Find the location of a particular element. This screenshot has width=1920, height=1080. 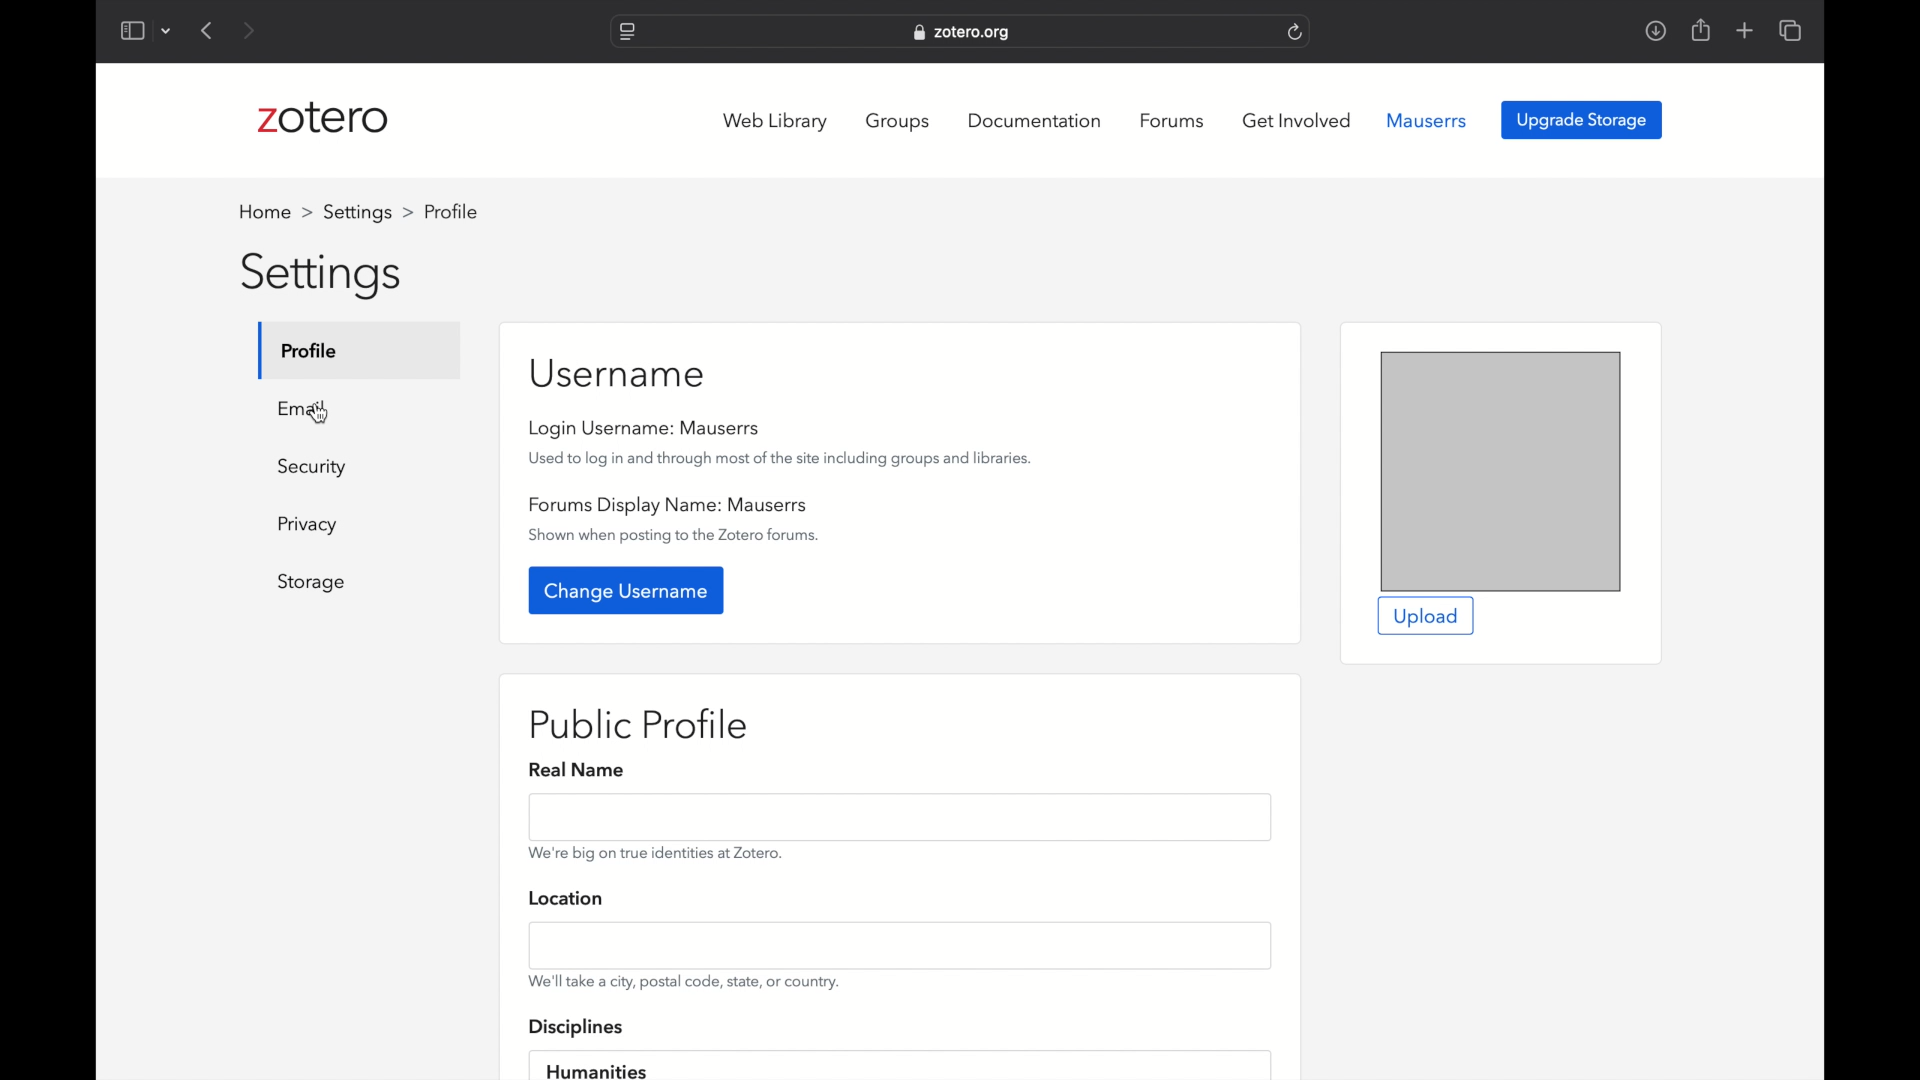

public profile is located at coordinates (640, 725).